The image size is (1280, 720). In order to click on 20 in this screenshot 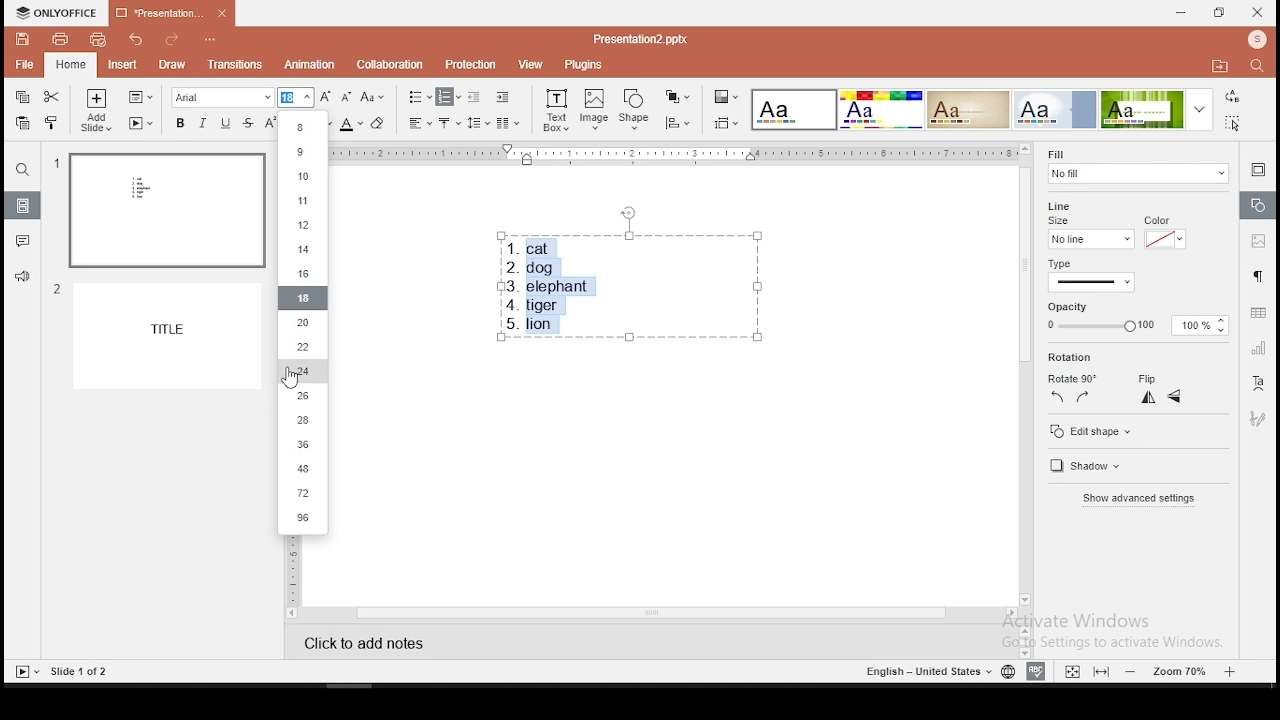, I will do `click(303, 323)`.